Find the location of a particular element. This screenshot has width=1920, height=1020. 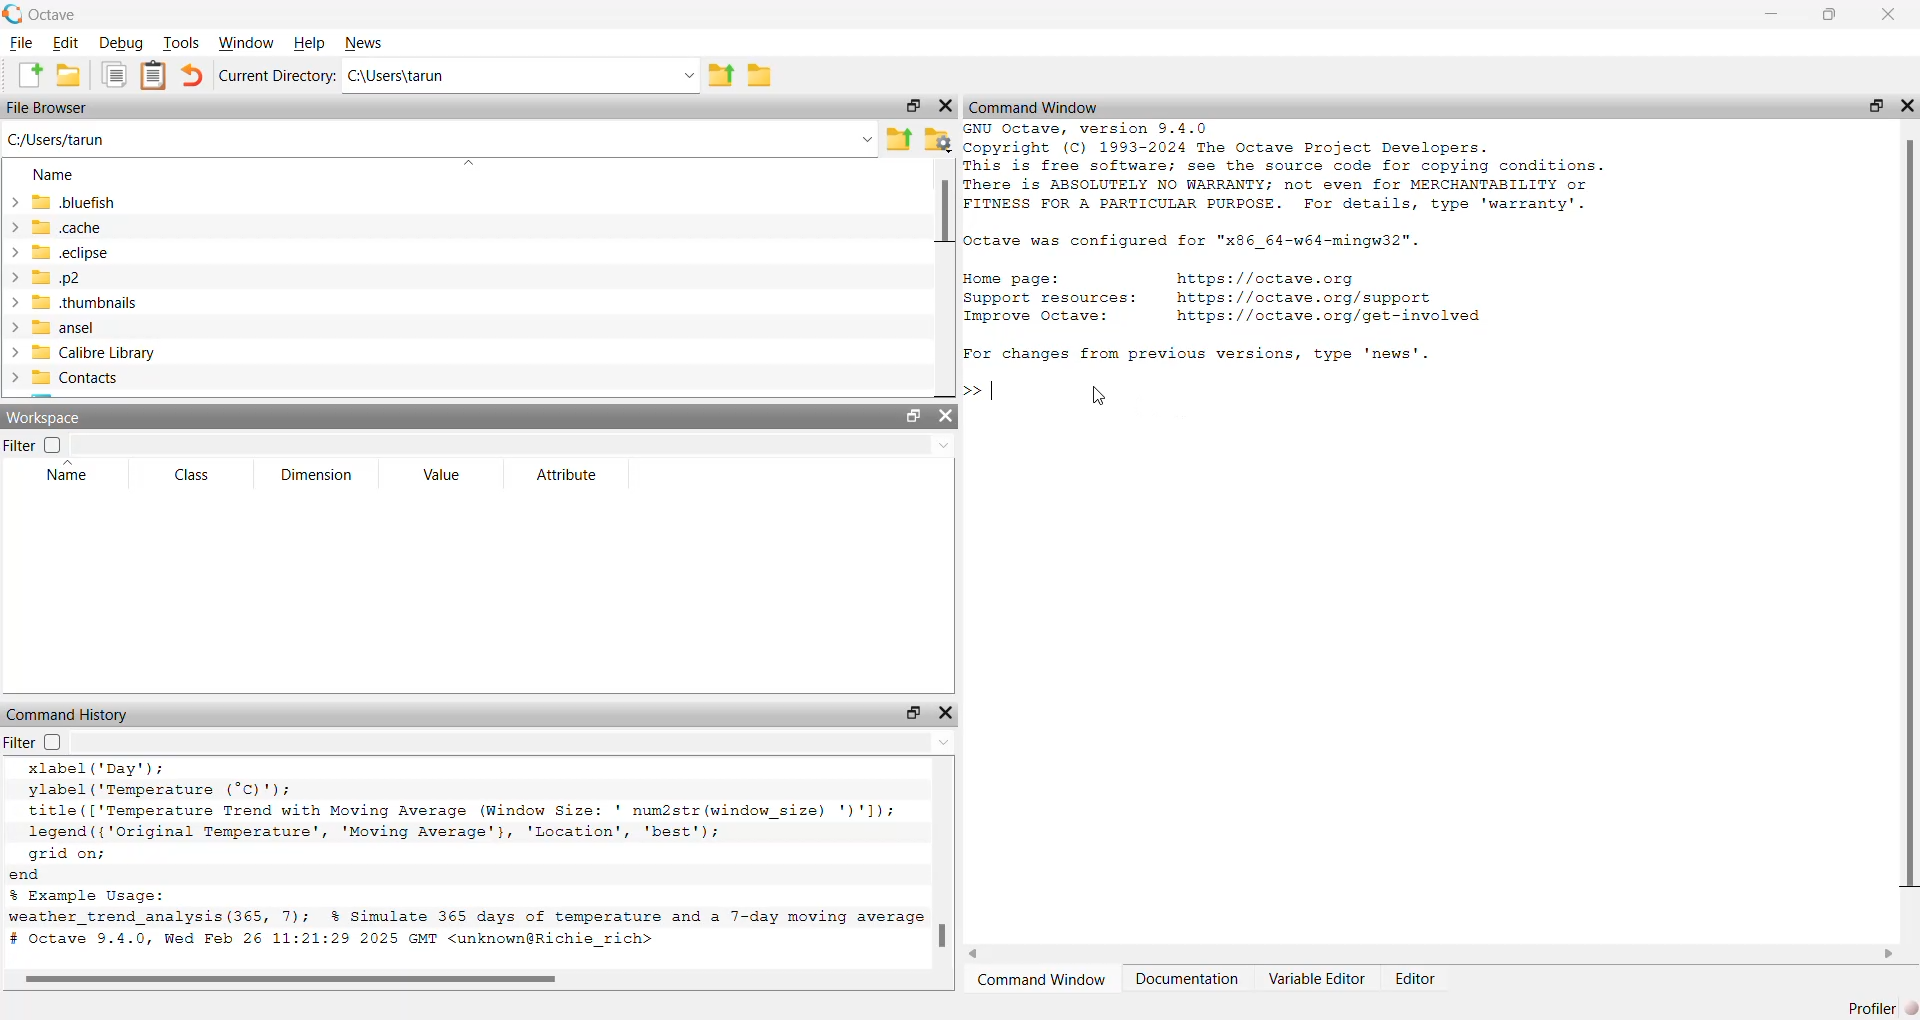

Filter  is located at coordinates (38, 446).